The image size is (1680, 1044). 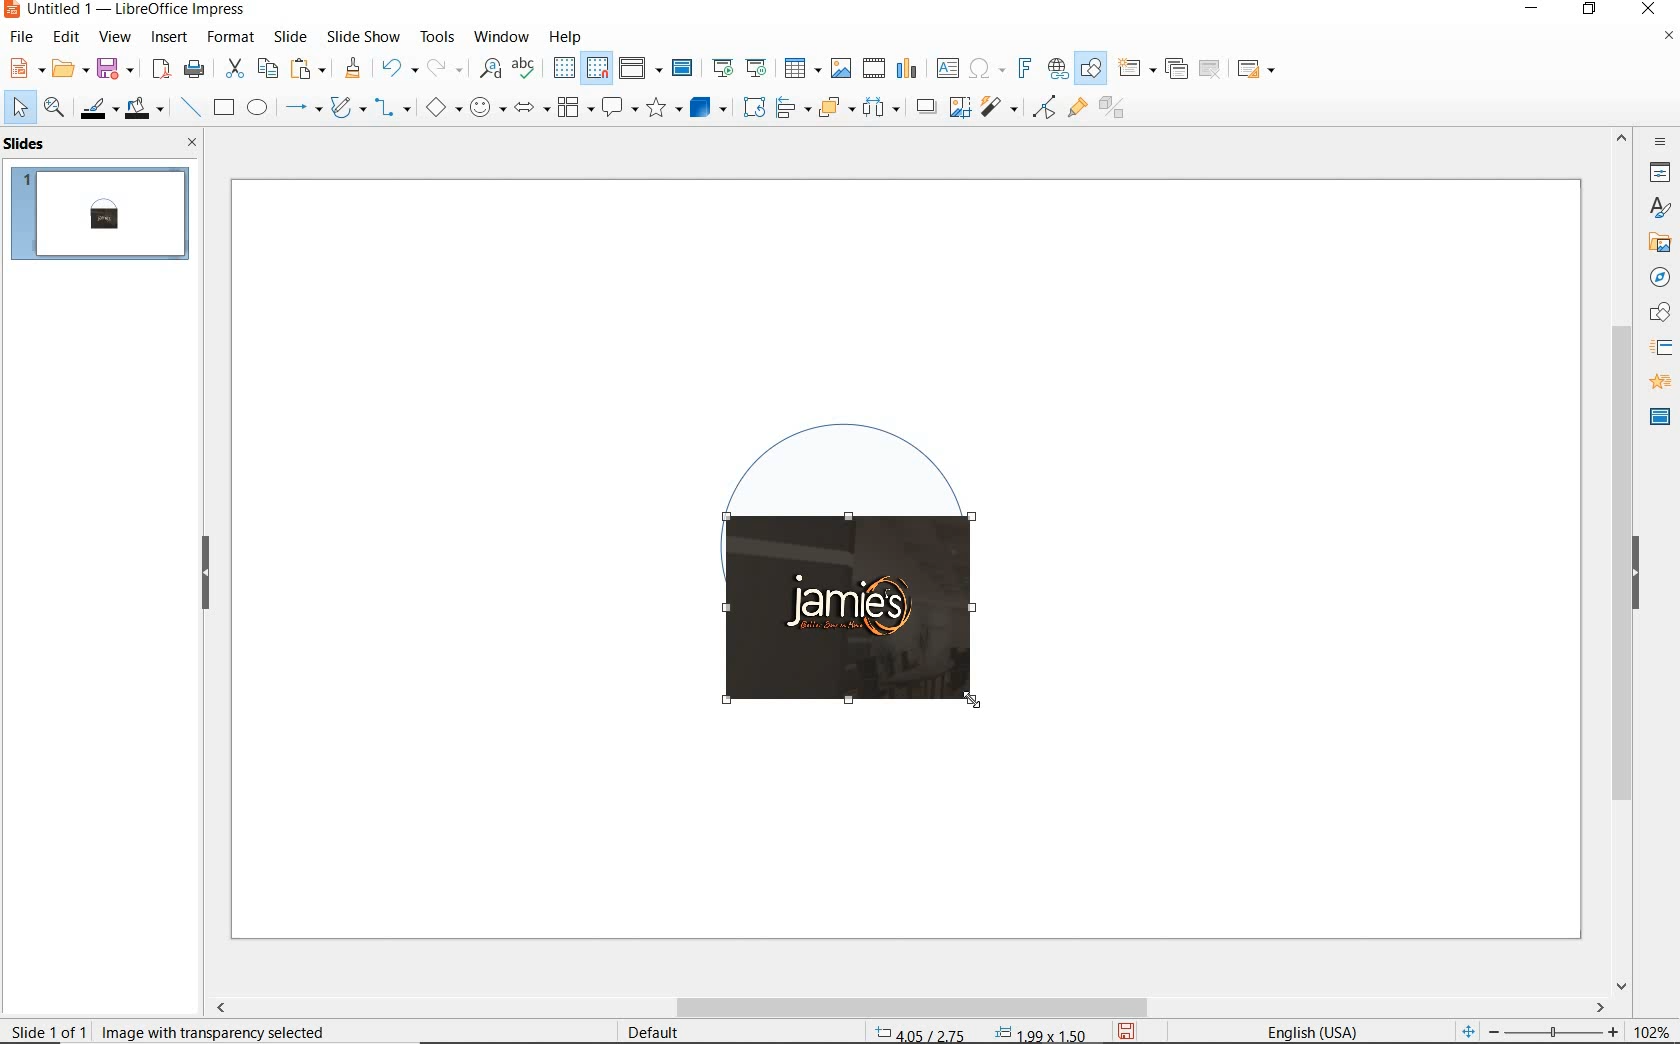 I want to click on minimize, so click(x=1534, y=11).